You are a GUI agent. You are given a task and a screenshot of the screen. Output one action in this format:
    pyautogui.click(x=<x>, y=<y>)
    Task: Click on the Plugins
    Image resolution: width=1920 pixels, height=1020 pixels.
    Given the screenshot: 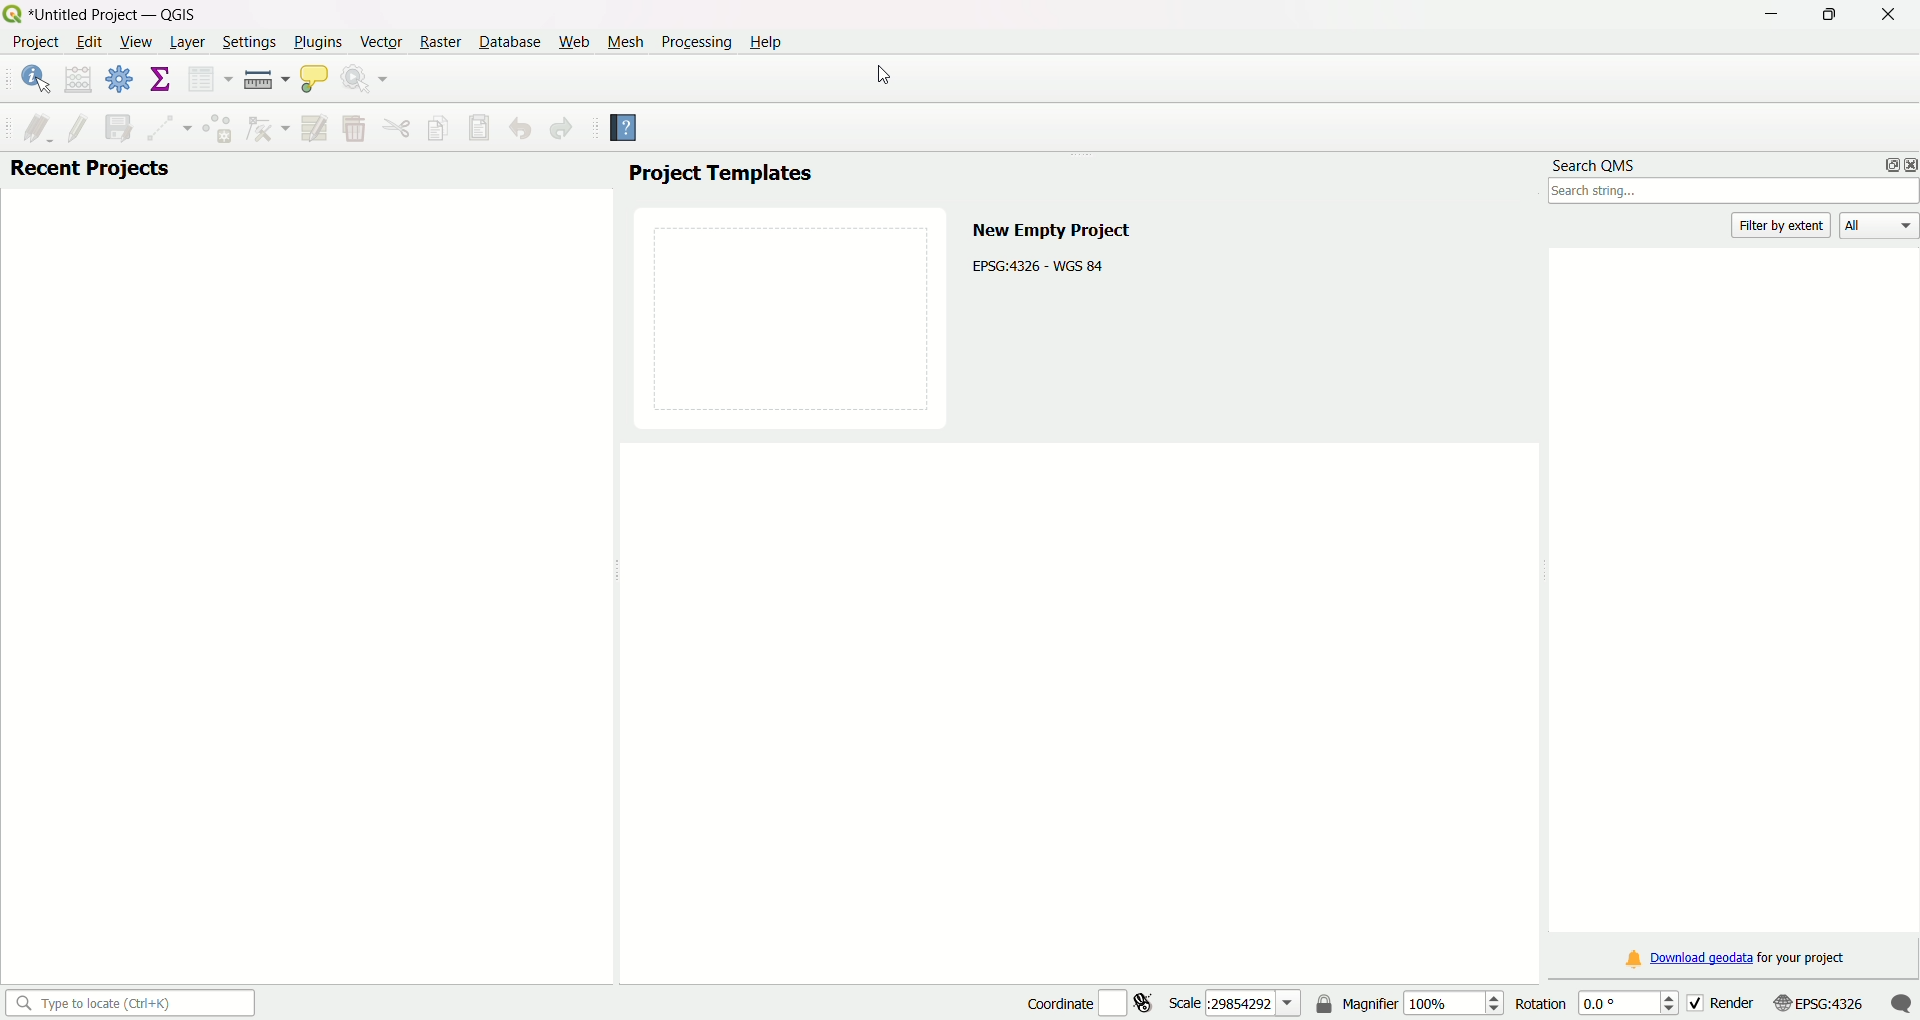 What is the action you would take?
    pyautogui.click(x=318, y=41)
    